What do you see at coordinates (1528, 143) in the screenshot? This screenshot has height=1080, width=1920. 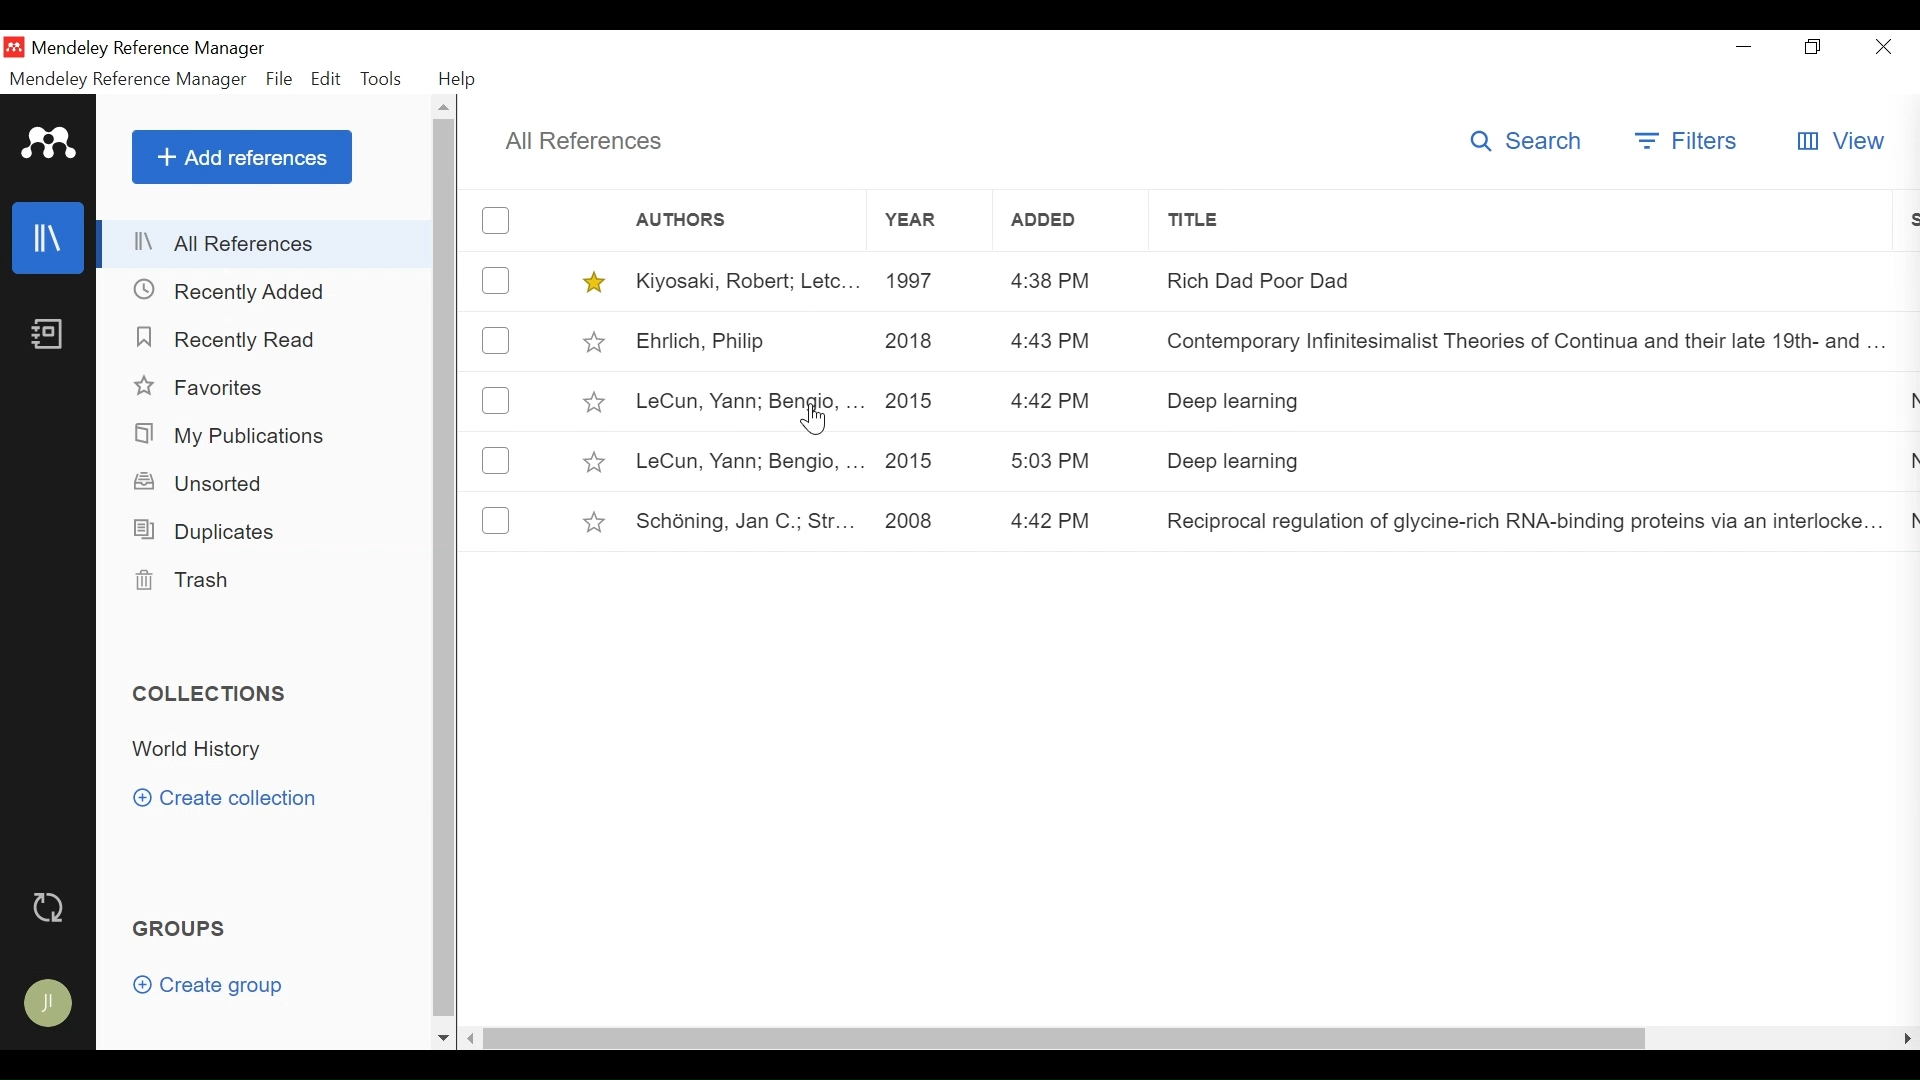 I see `Search` at bounding box center [1528, 143].